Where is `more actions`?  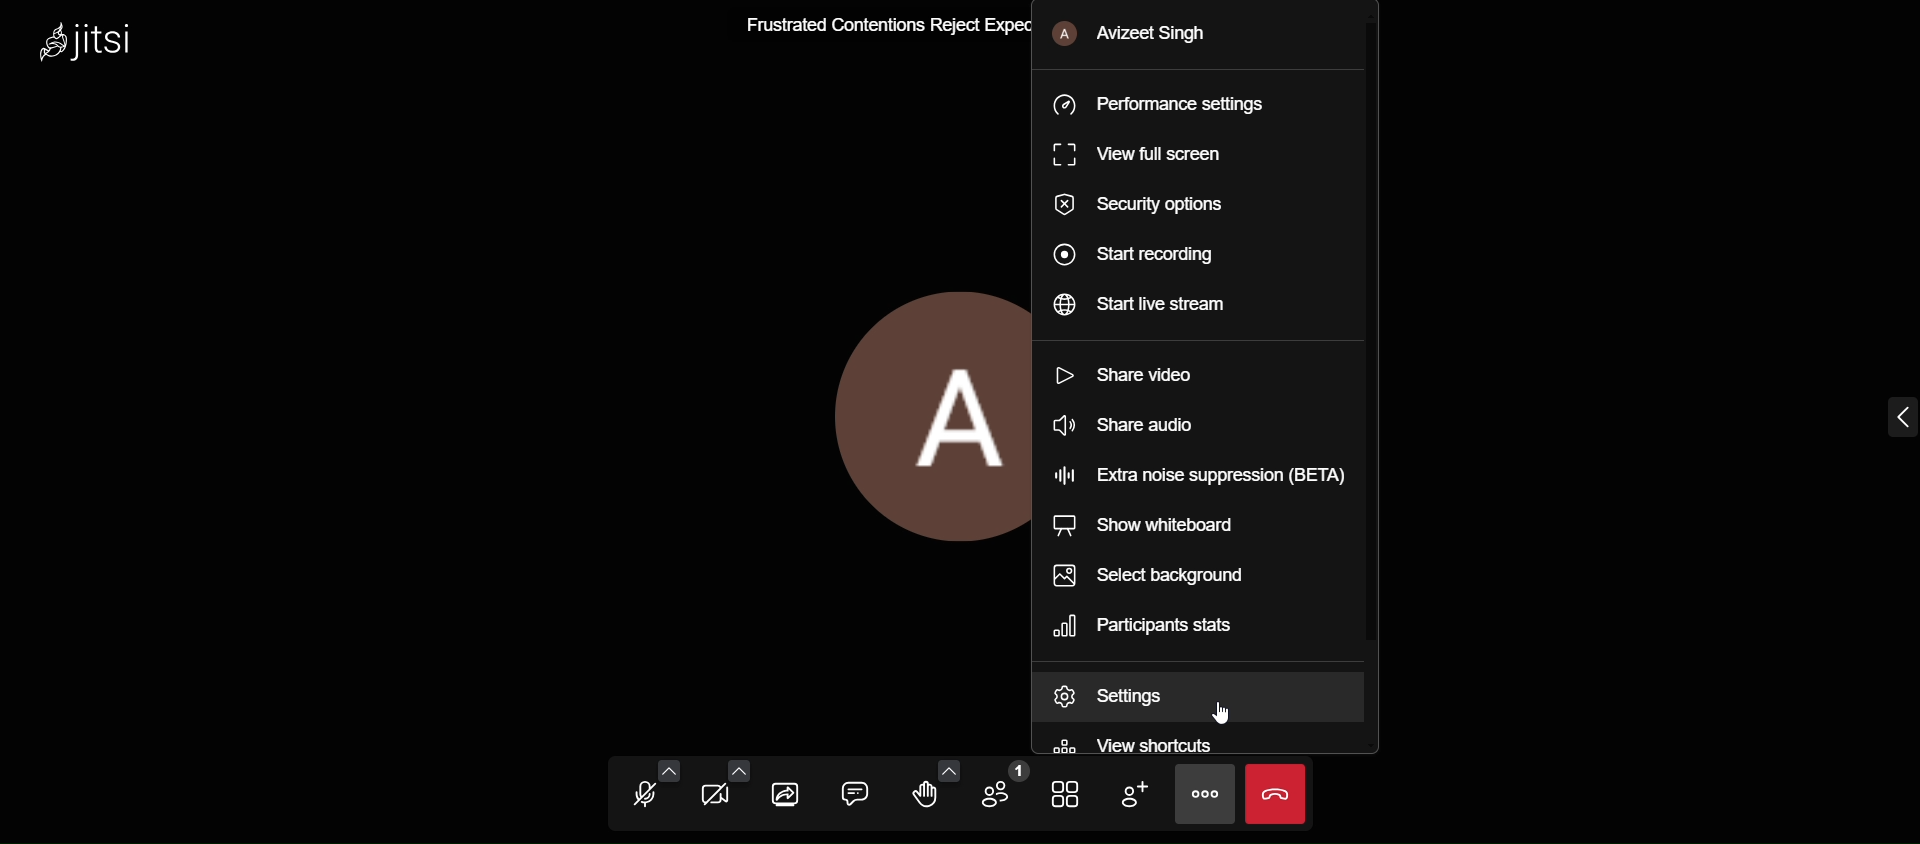 more actions is located at coordinates (1201, 794).